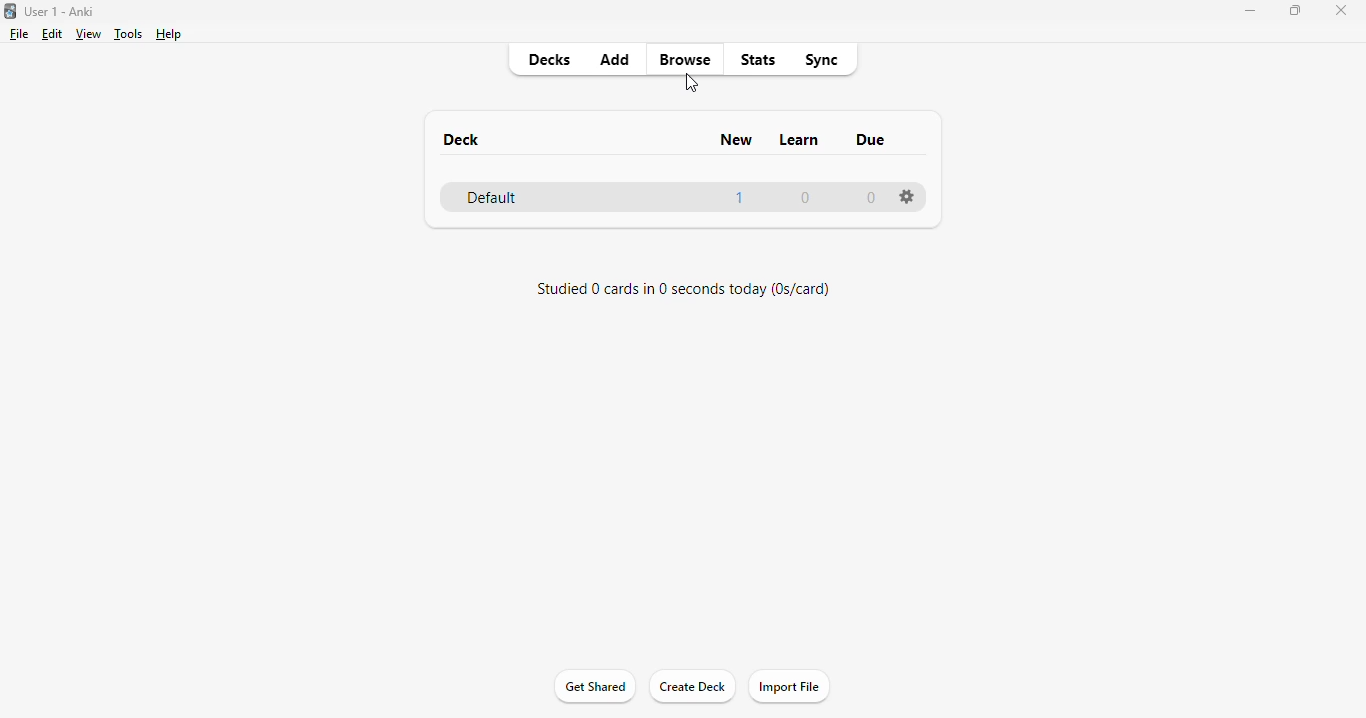 The width and height of the screenshot is (1366, 718). I want to click on import file, so click(788, 687).